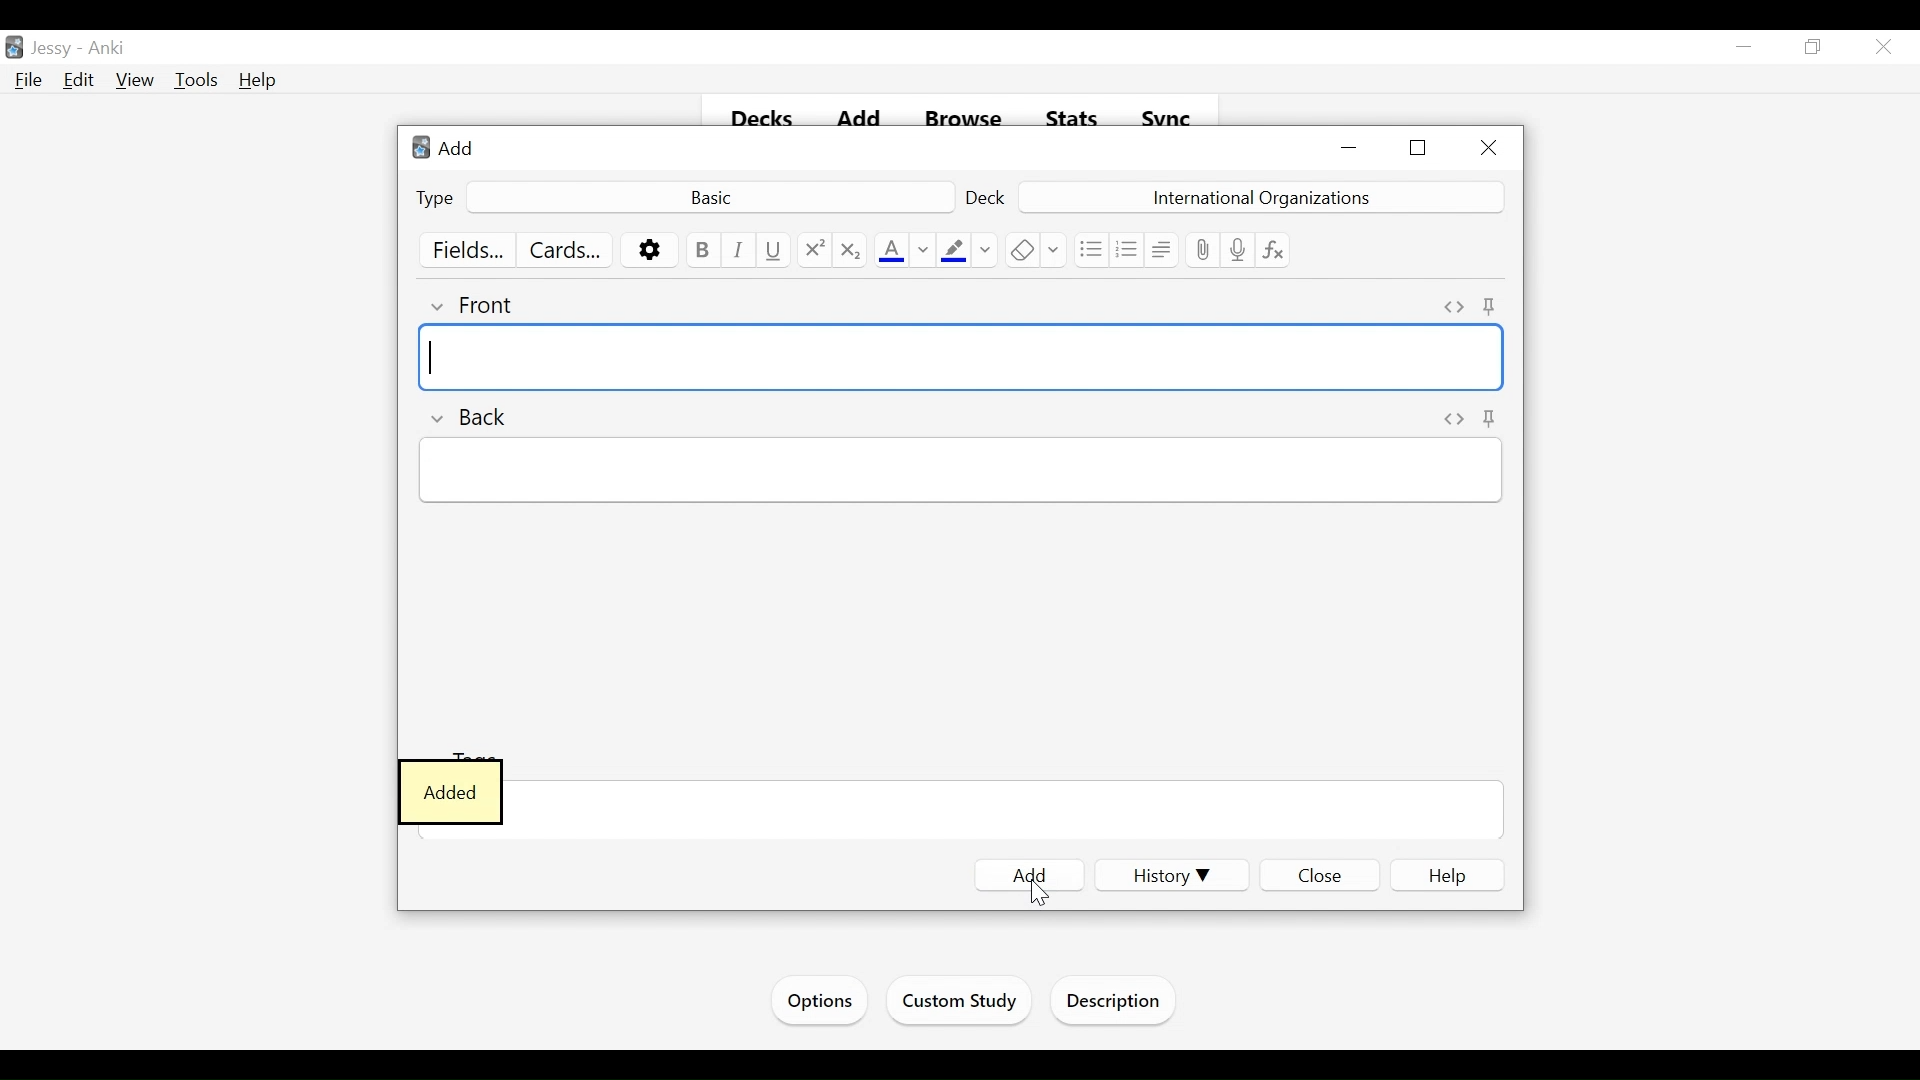 The width and height of the screenshot is (1920, 1080). What do you see at coordinates (460, 249) in the screenshot?
I see `Fields` at bounding box center [460, 249].